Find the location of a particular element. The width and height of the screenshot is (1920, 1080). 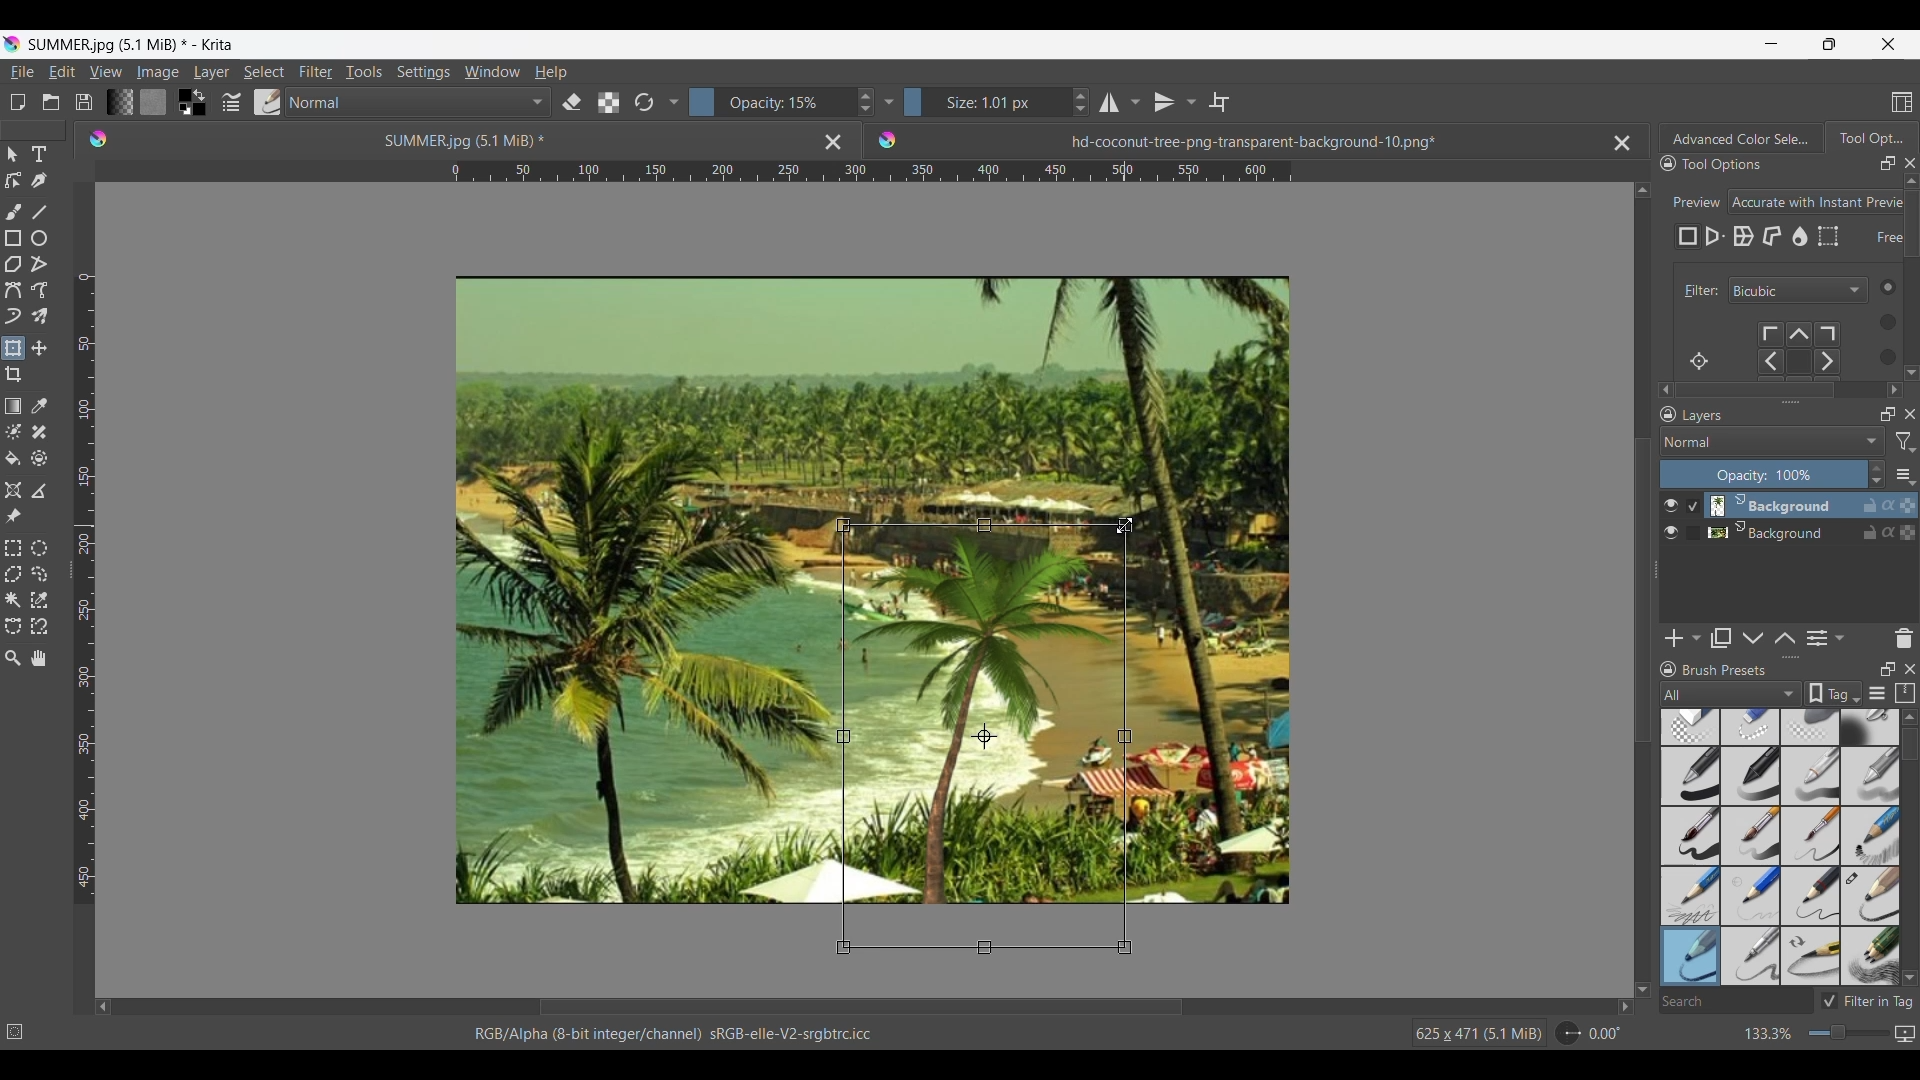

Fill patterns is located at coordinates (153, 102).